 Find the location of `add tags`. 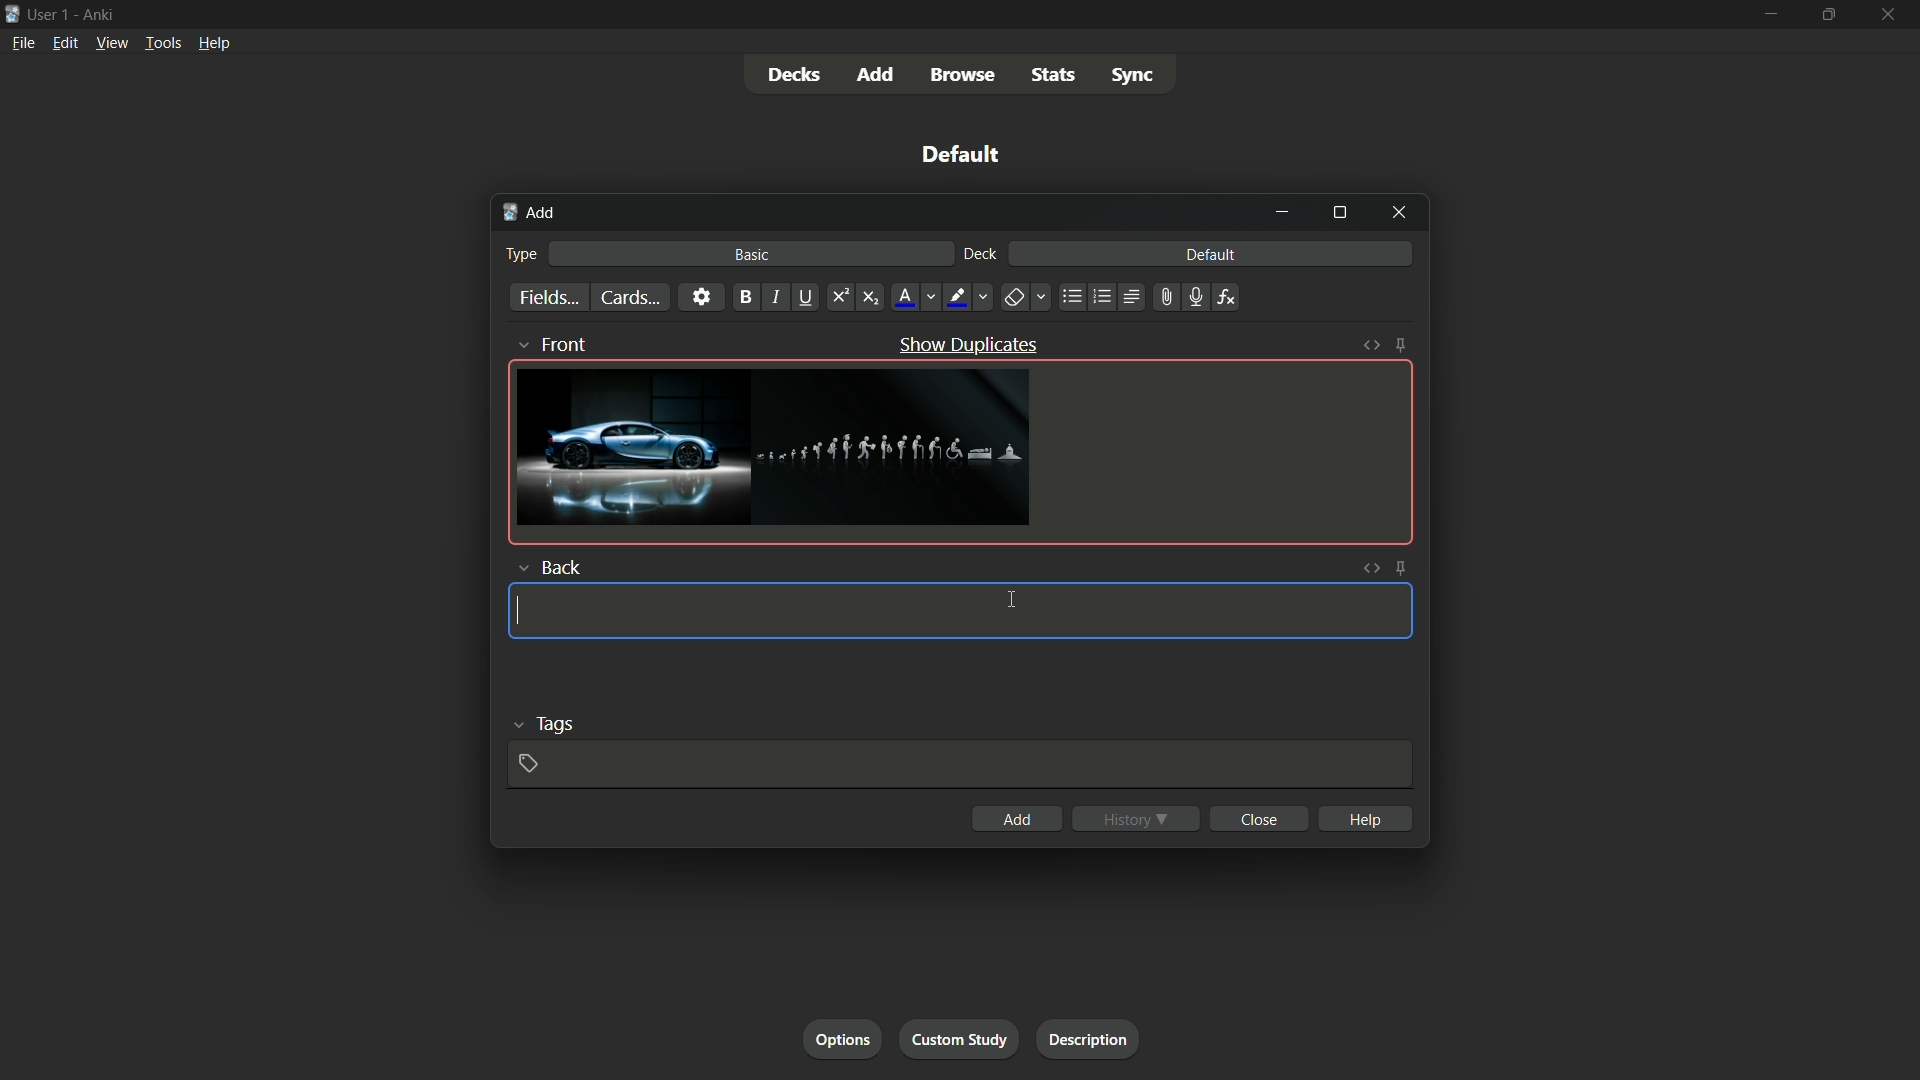

add tags is located at coordinates (532, 765).